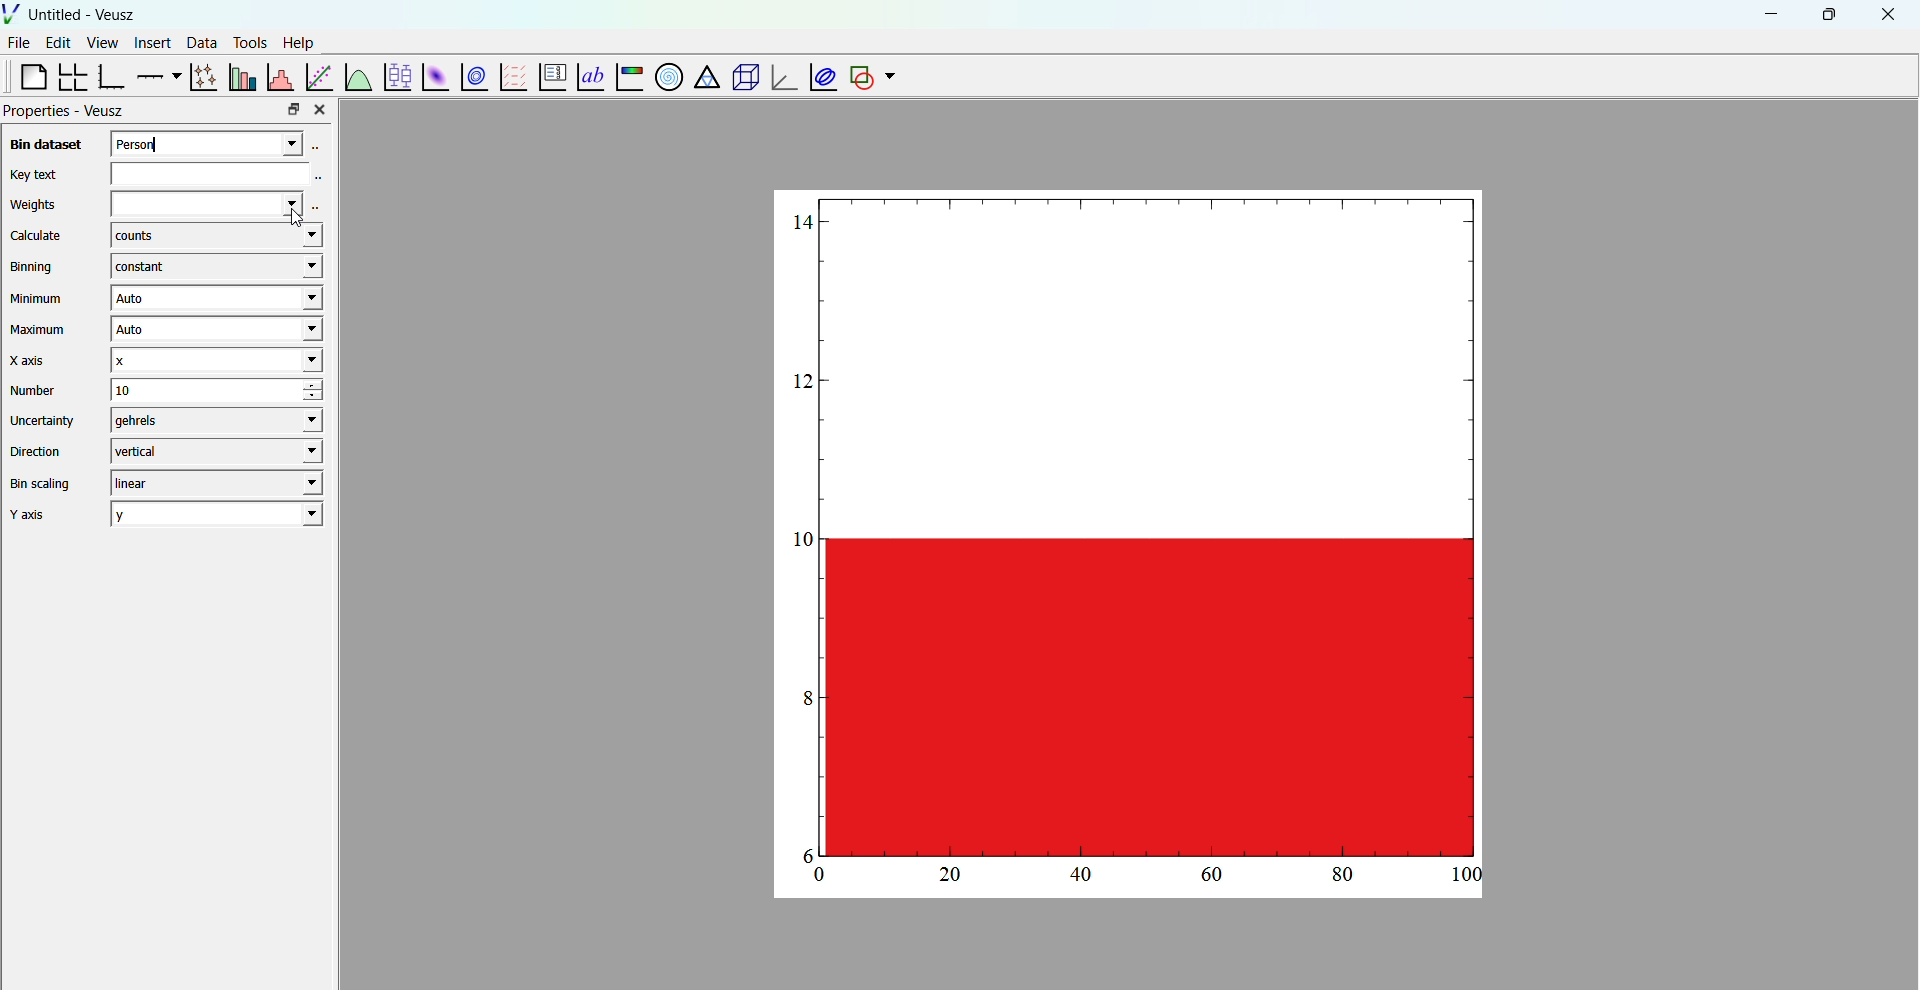  What do you see at coordinates (628, 79) in the screenshot?
I see `image color graph` at bounding box center [628, 79].